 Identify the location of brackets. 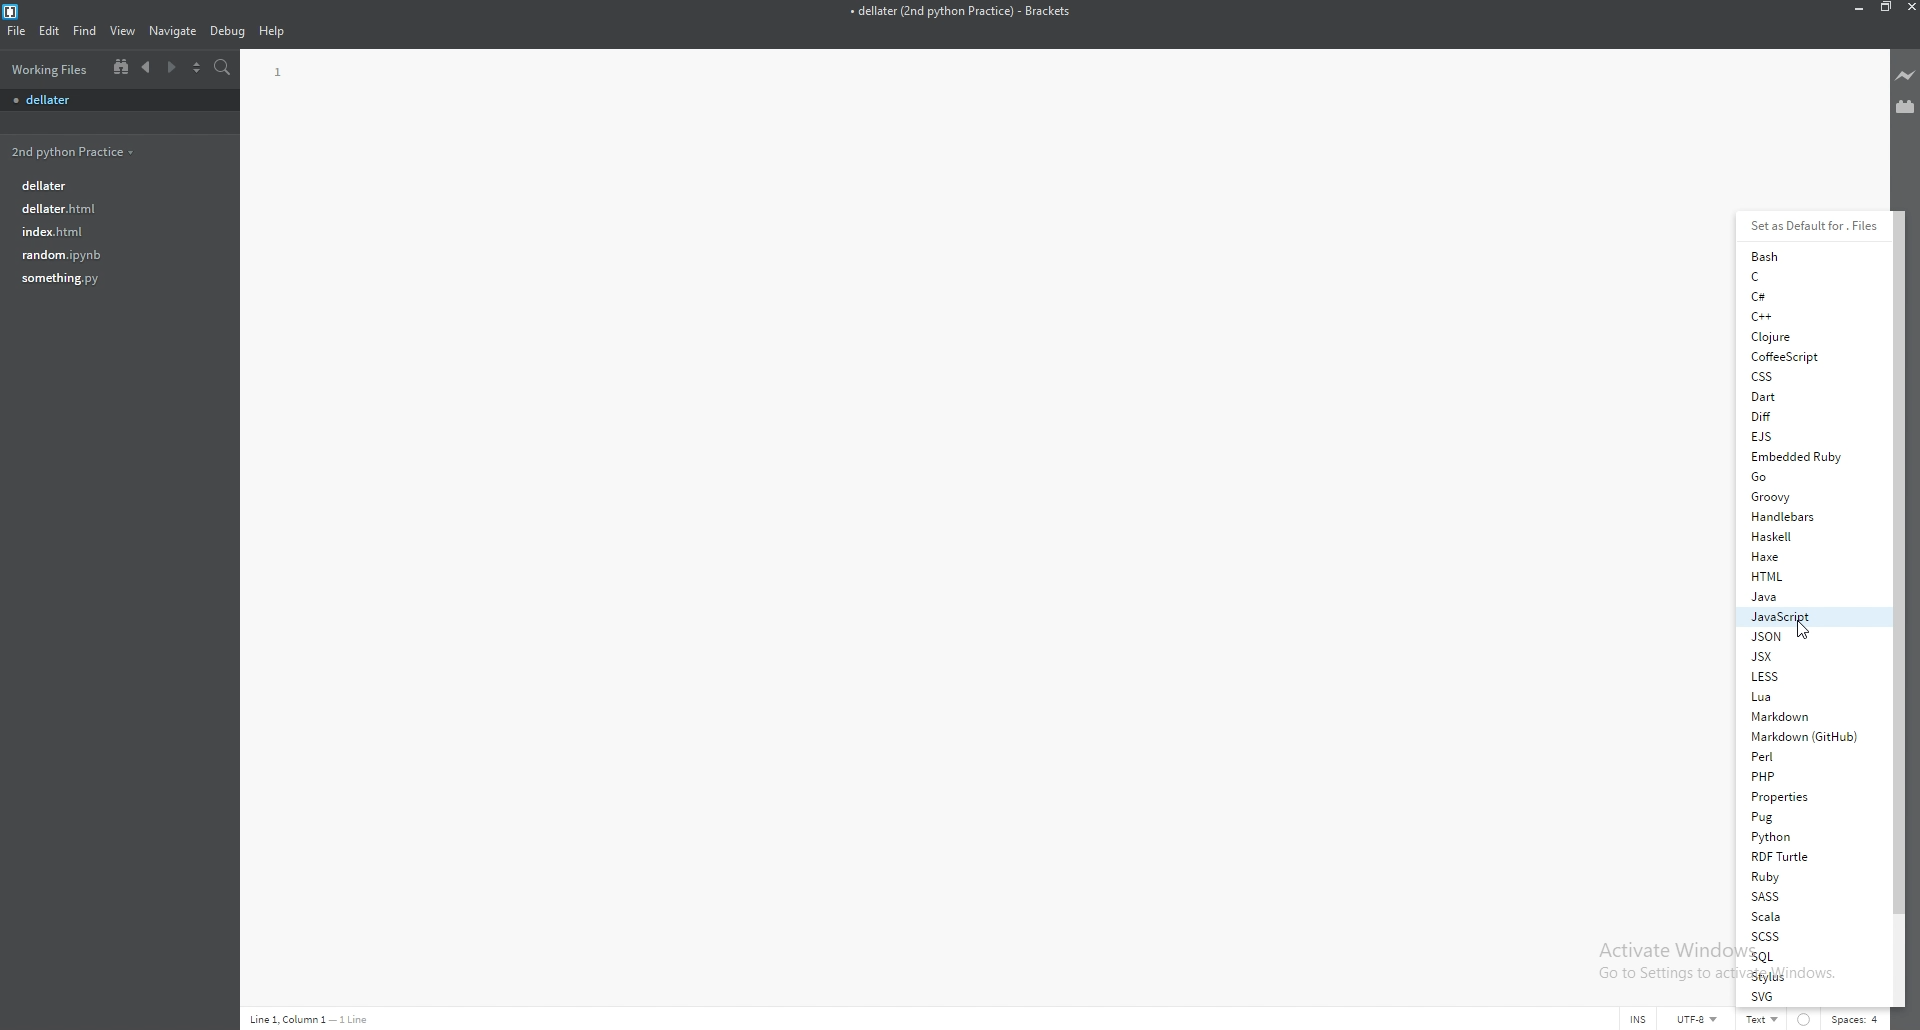
(11, 11).